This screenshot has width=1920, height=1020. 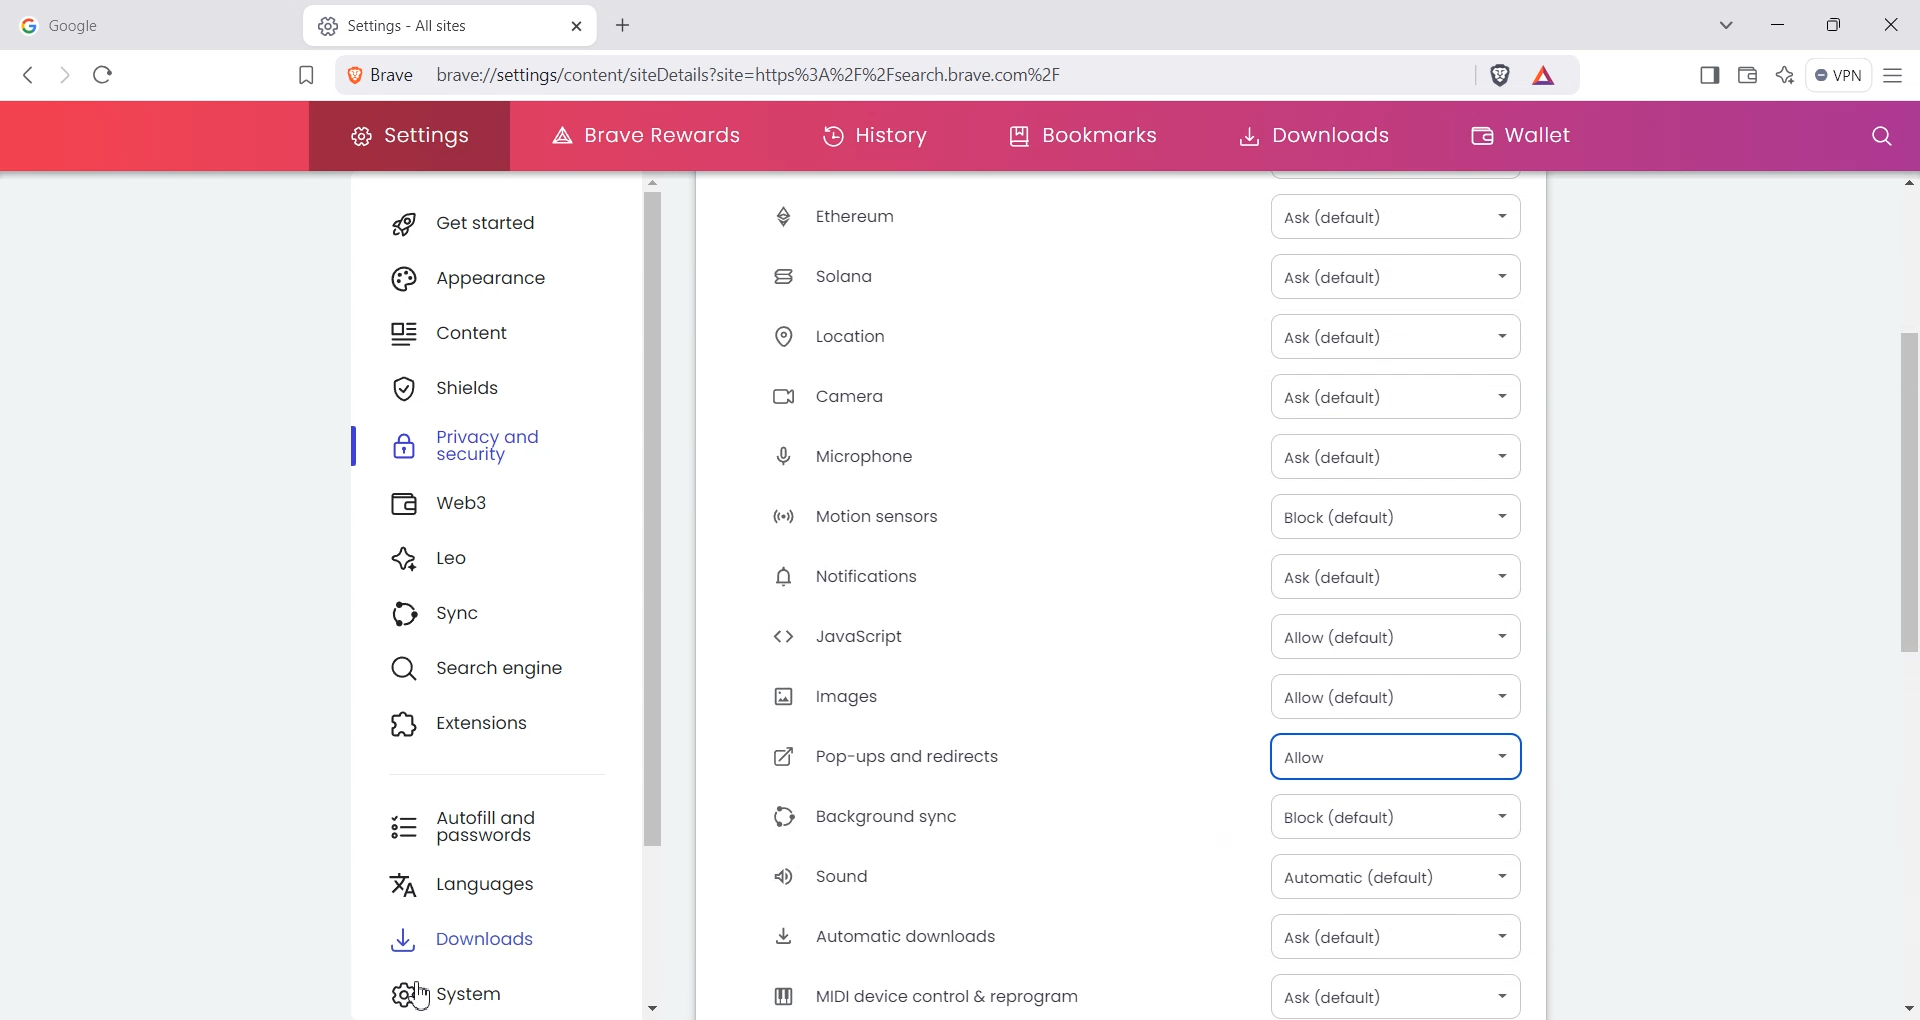 I want to click on Languages, so click(x=503, y=888).